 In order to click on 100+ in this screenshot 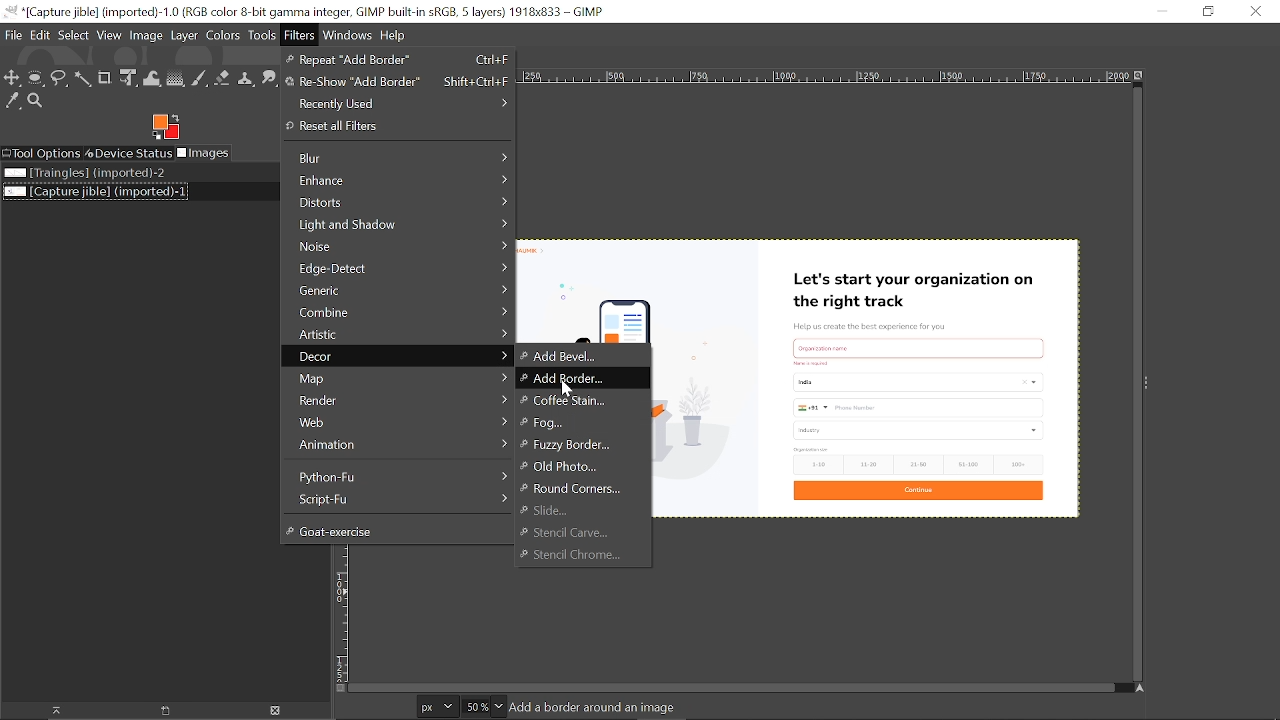, I will do `click(1024, 465)`.